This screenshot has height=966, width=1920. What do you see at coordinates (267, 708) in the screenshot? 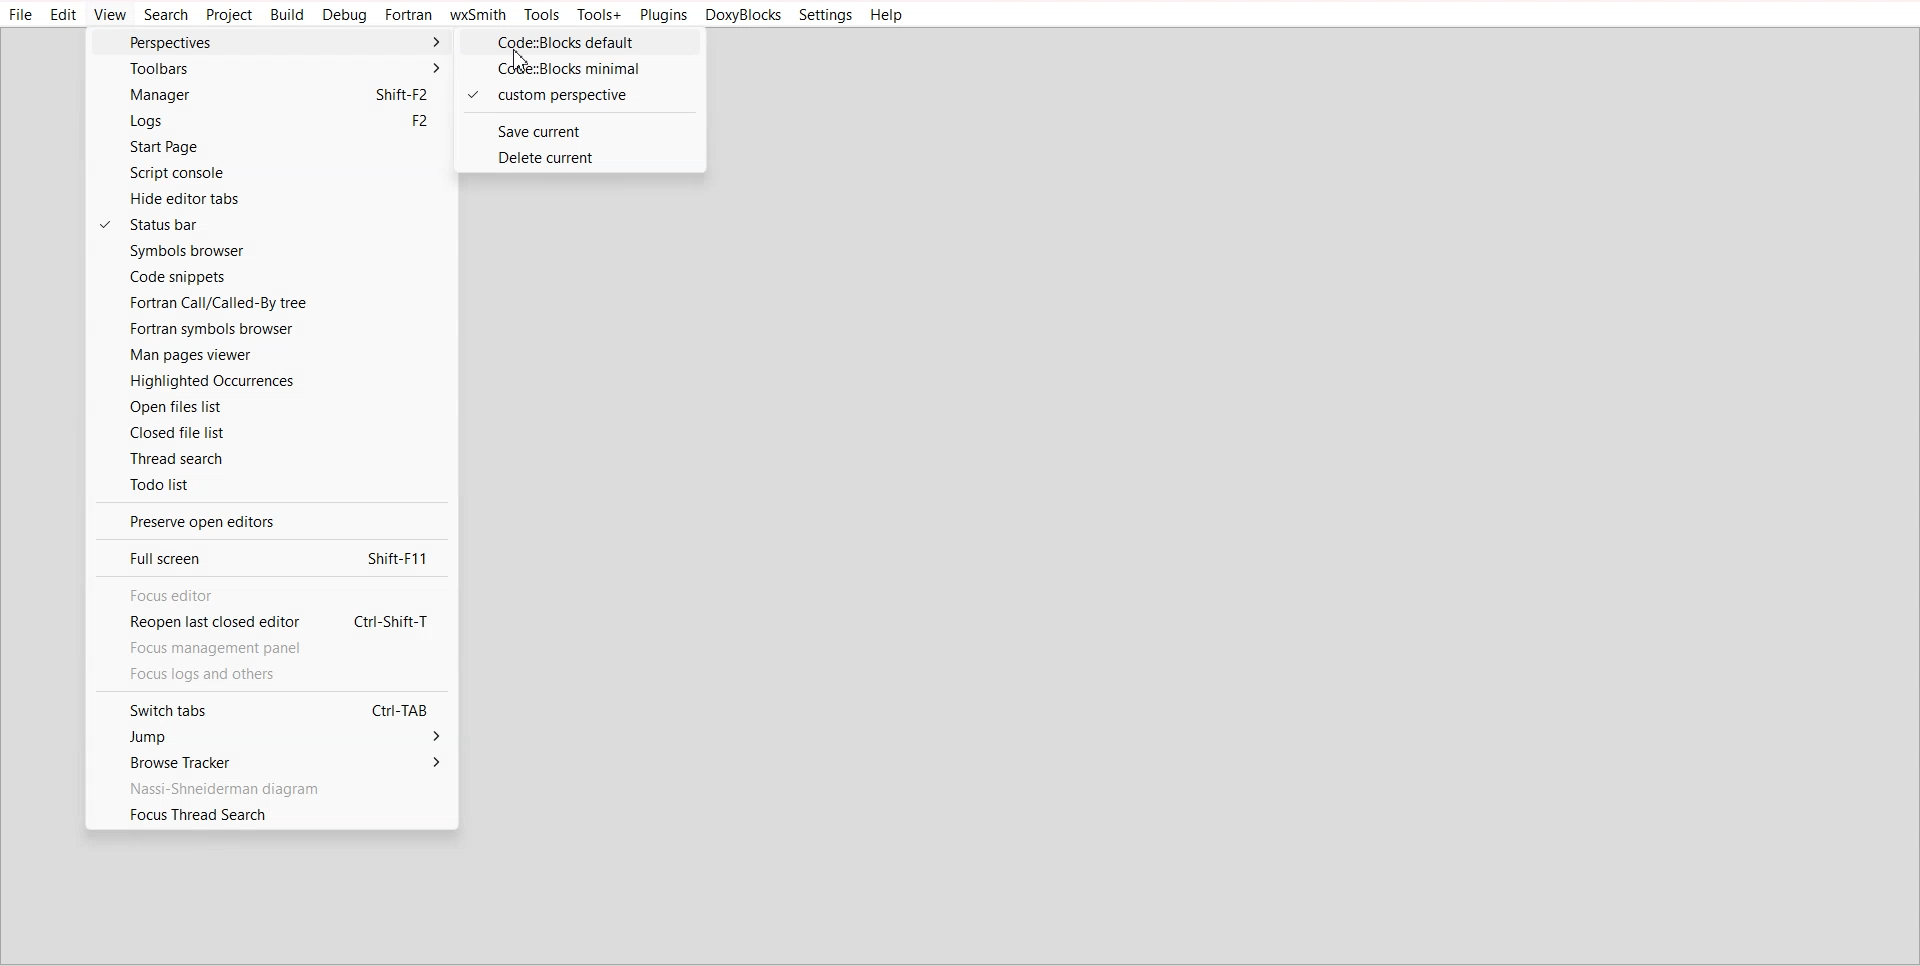
I see `Switch tabs` at bounding box center [267, 708].